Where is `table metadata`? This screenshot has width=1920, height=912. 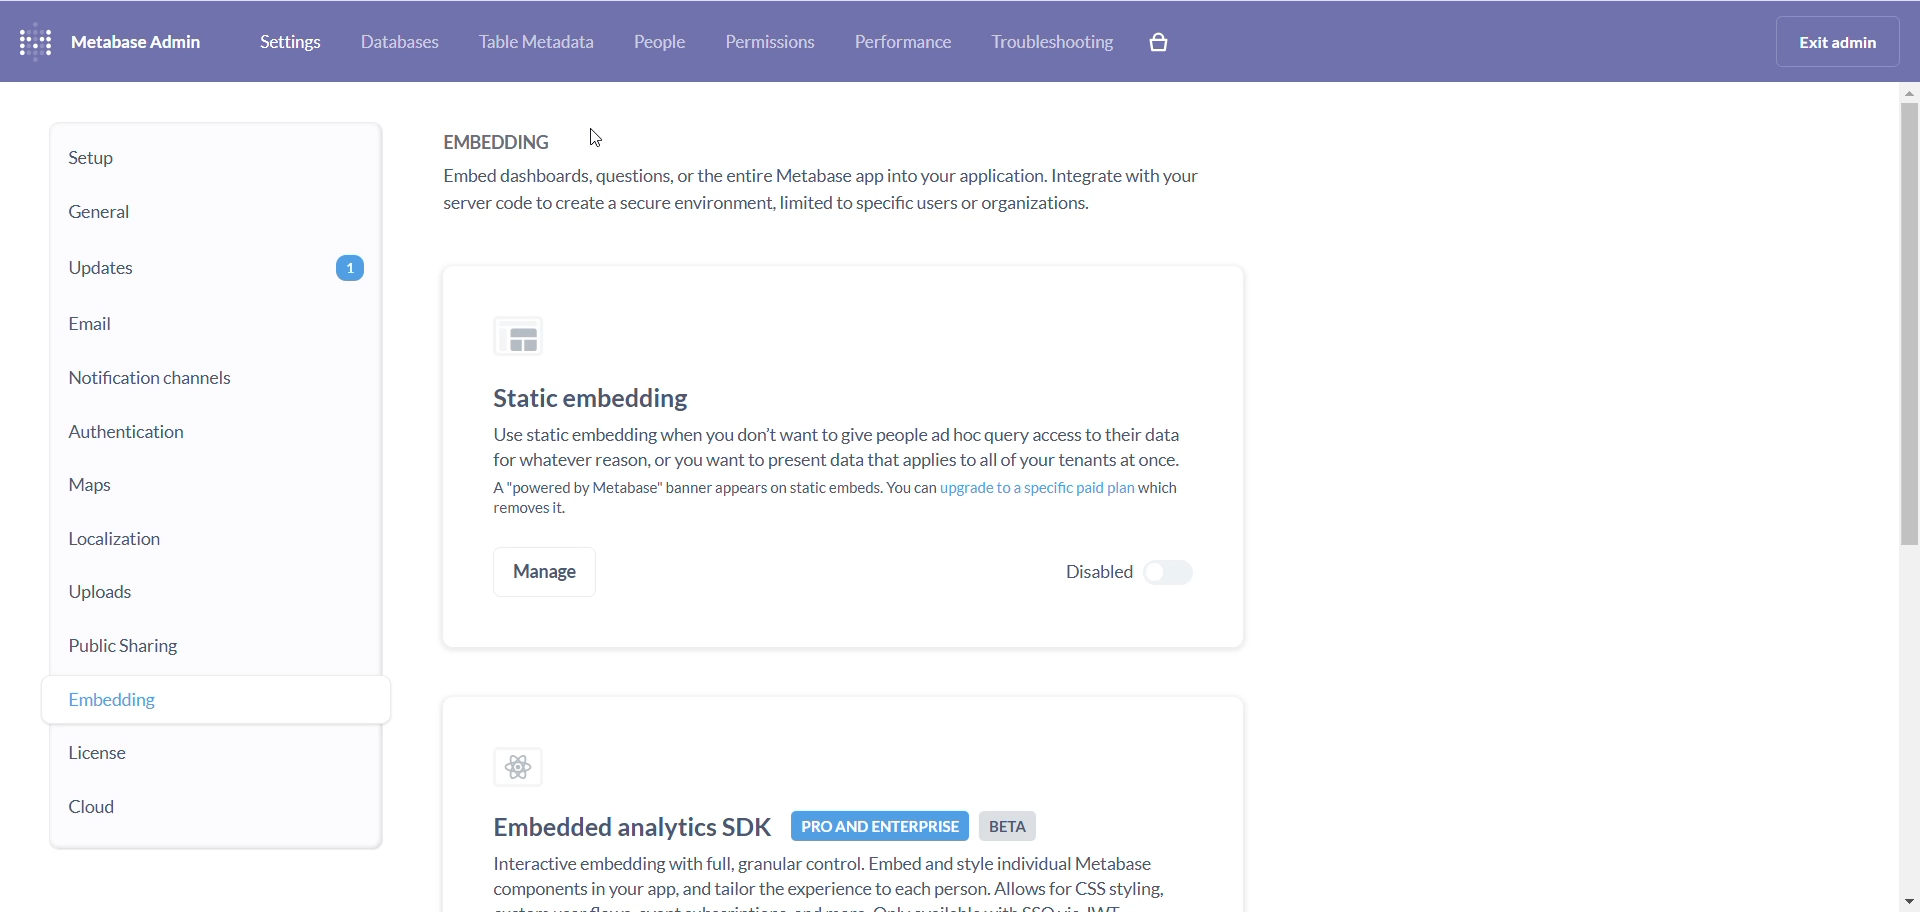
table metadata is located at coordinates (532, 40).